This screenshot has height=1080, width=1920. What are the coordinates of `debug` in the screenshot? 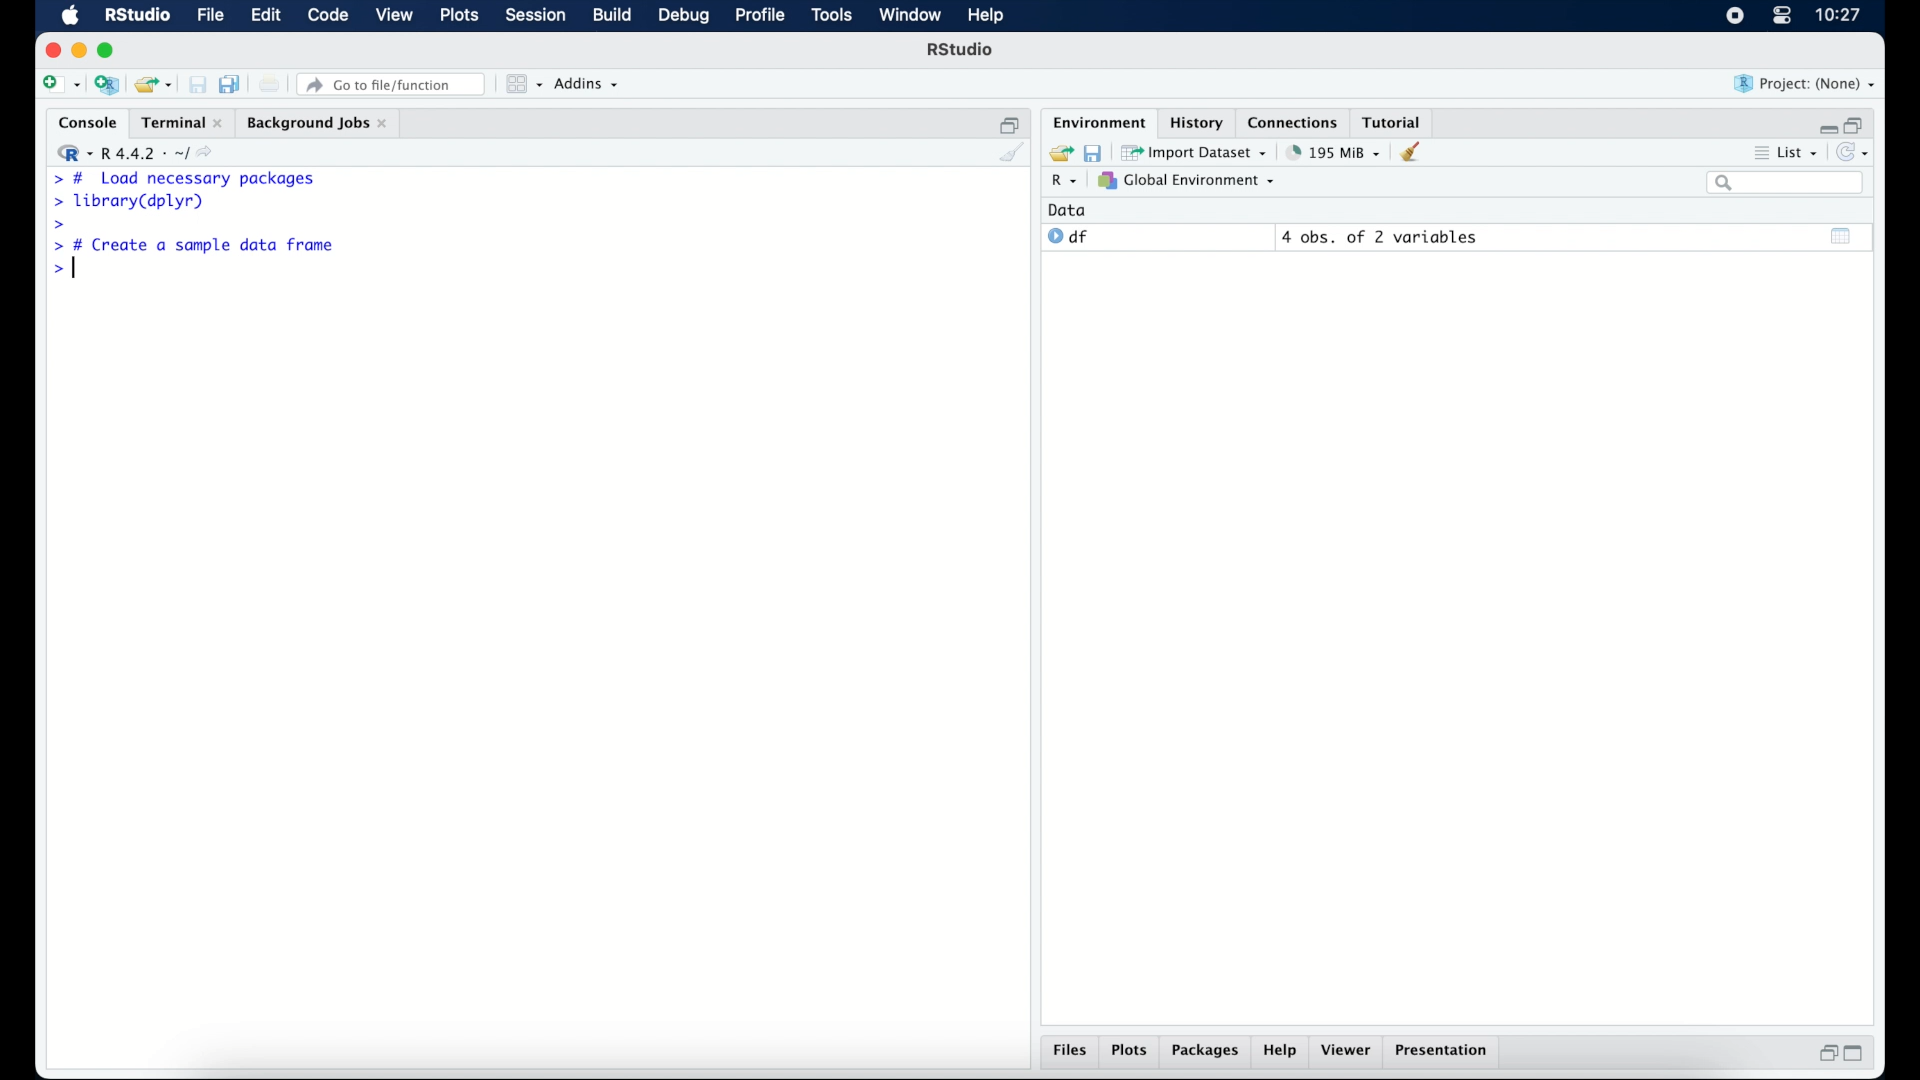 It's located at (684, 17).